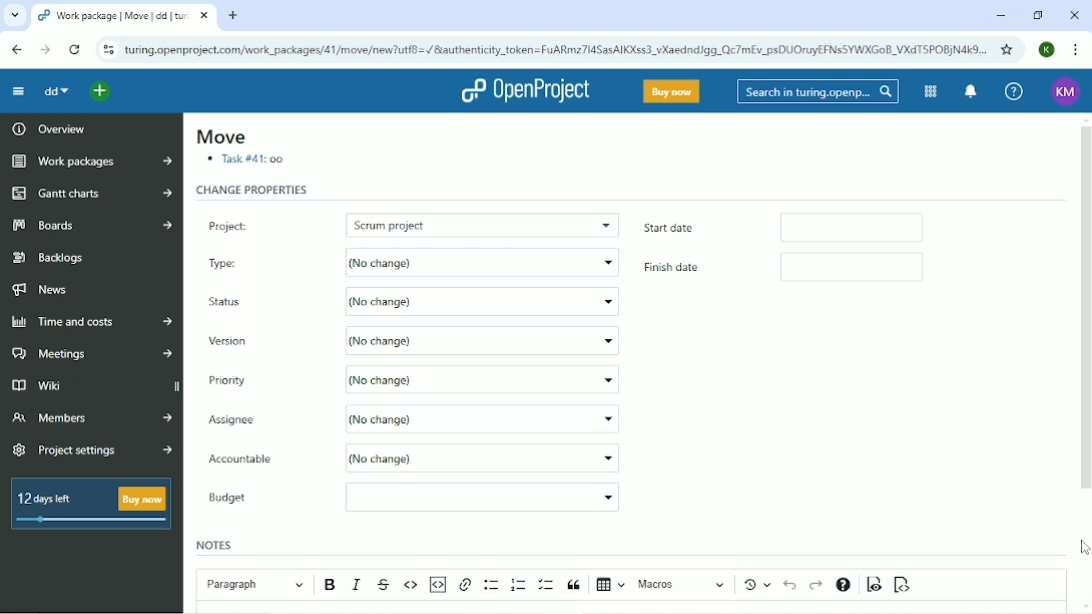 Image resolution: width=1092 pixels, height=614 pixels. Describe the element at coordinates (62, 385) in the screenshot. I see `Wiki` at that location.